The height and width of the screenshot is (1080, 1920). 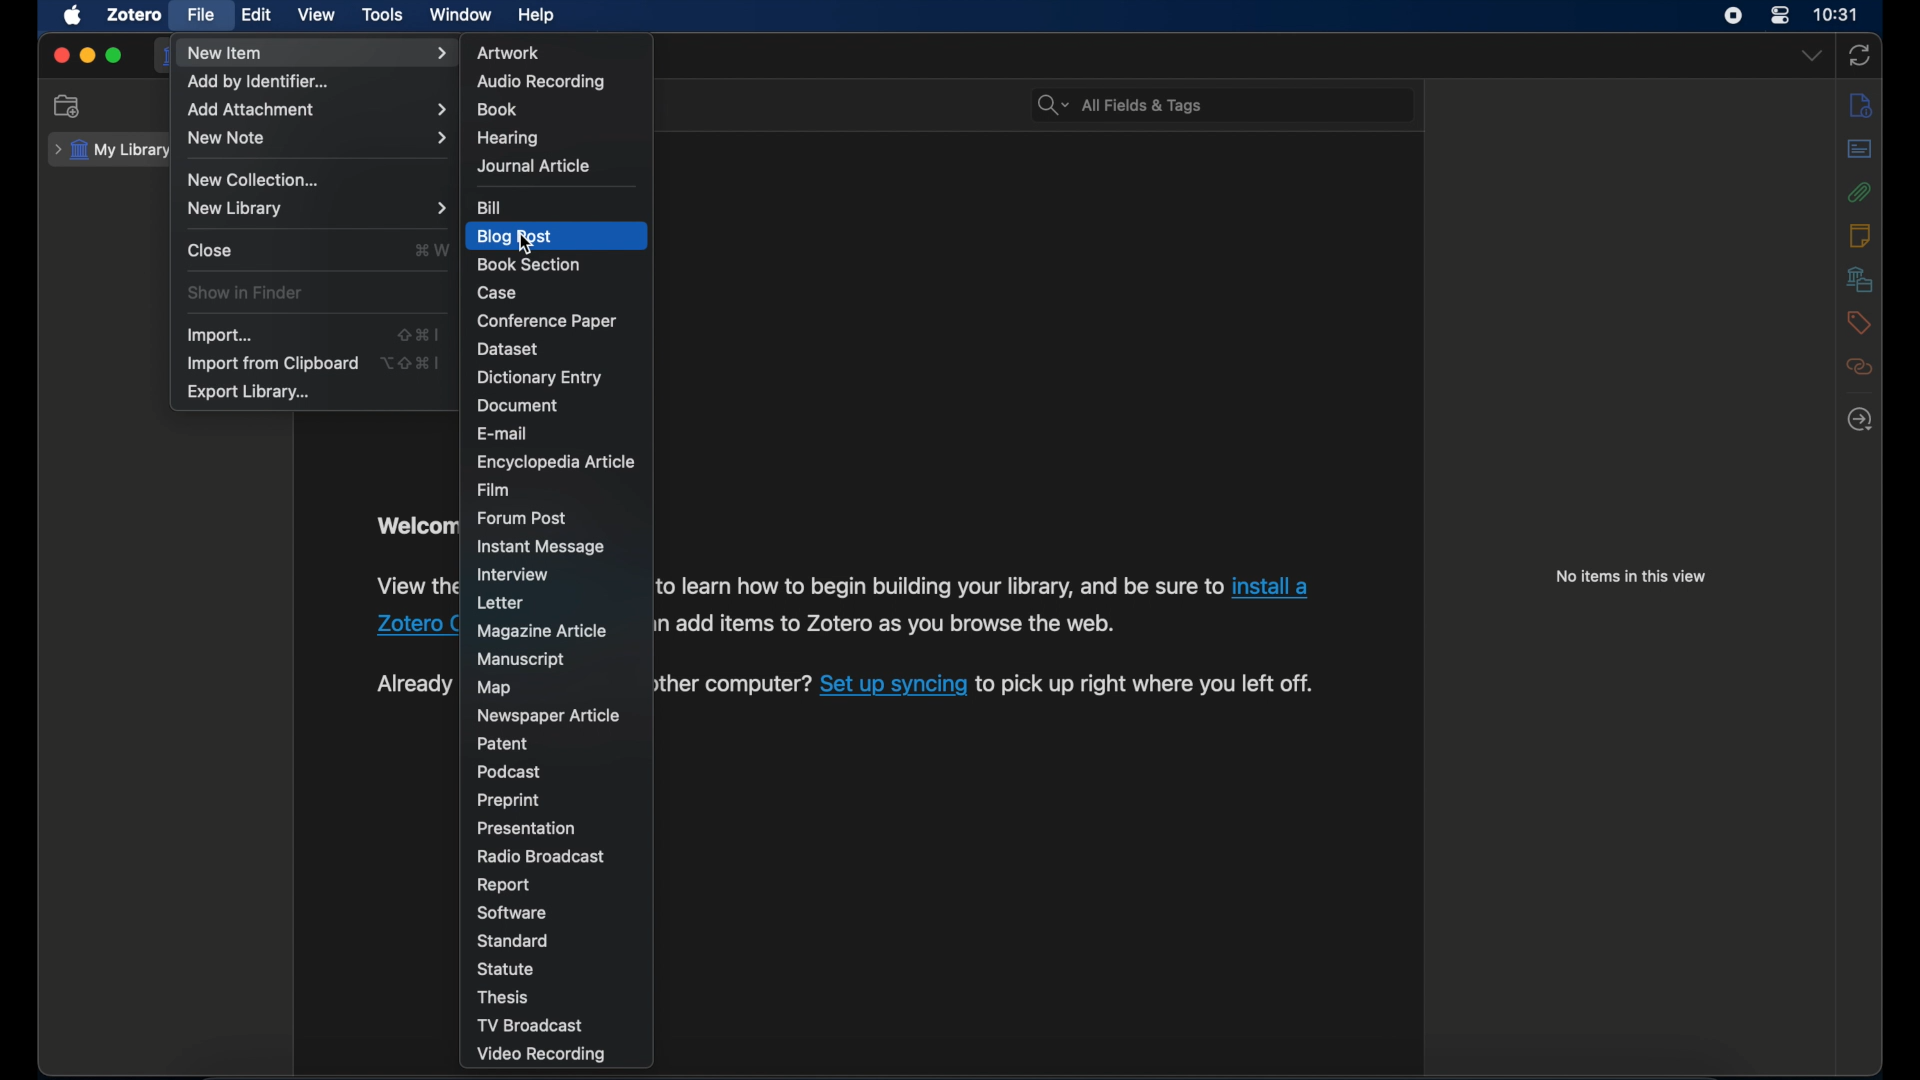 I want to click on screen recorder, so click(x=1733, y=15).